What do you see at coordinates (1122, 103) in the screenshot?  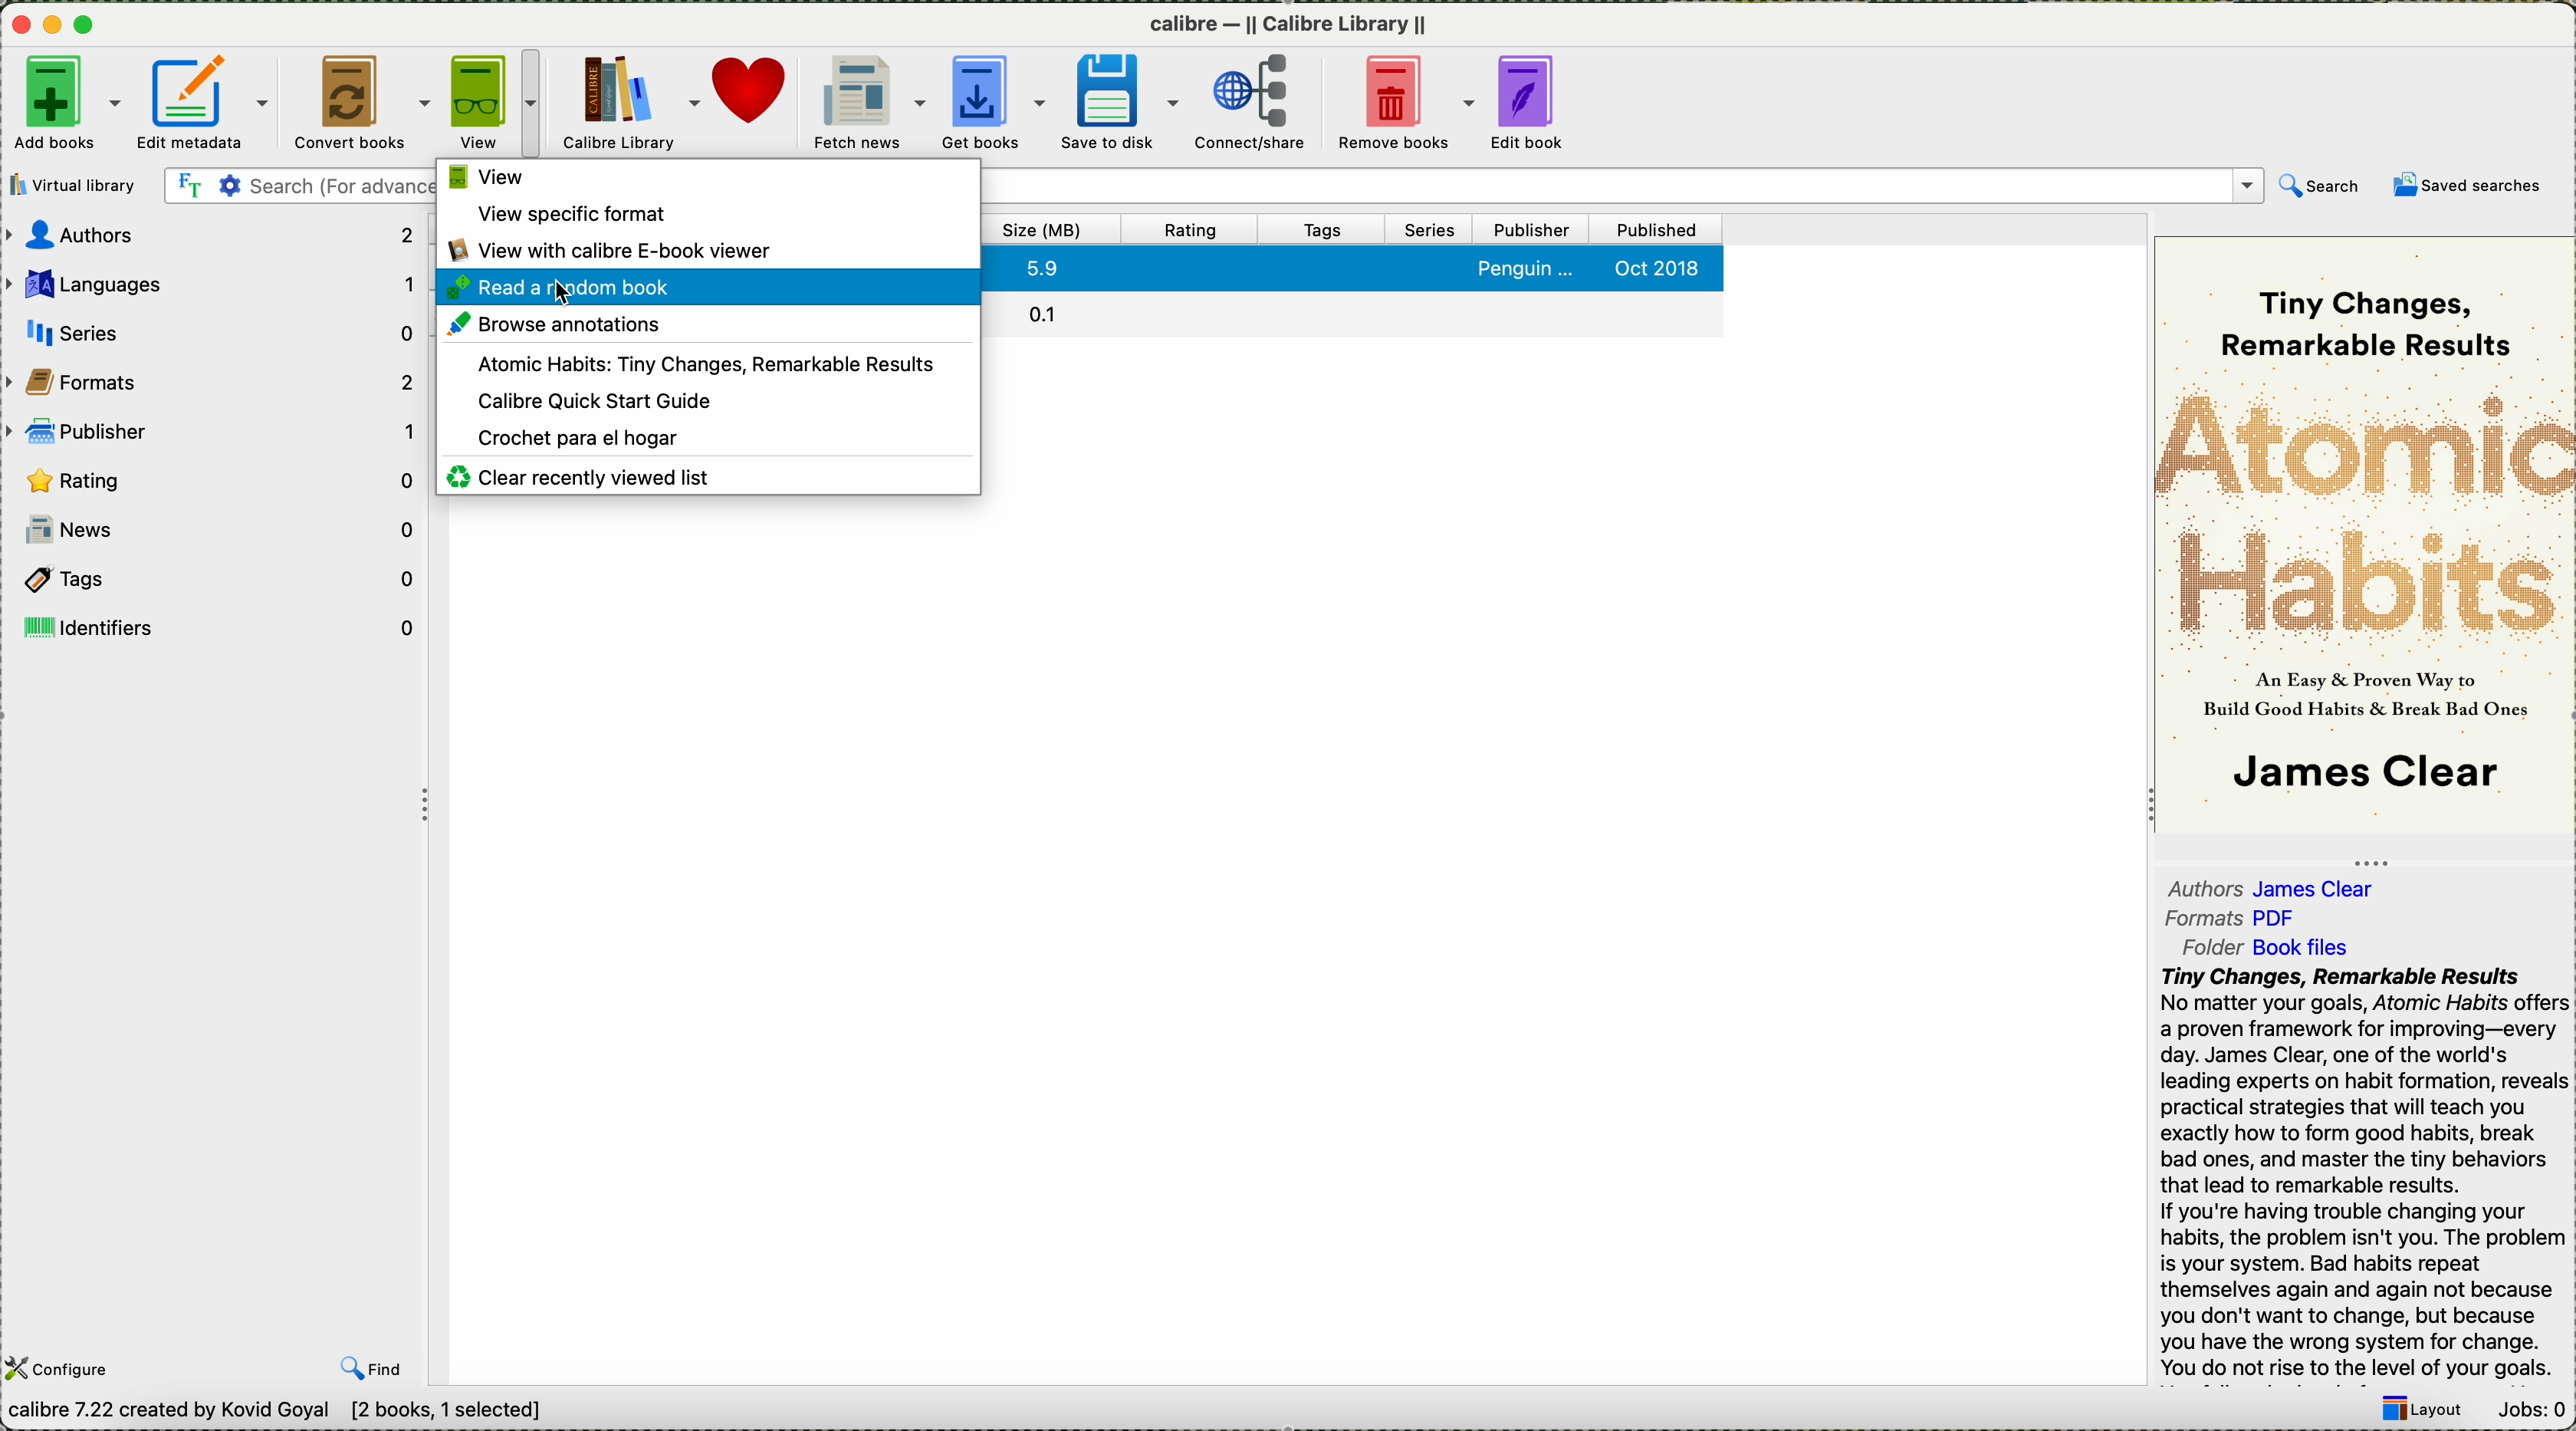 I see `save to disk` at bounding box center [1122, 103].